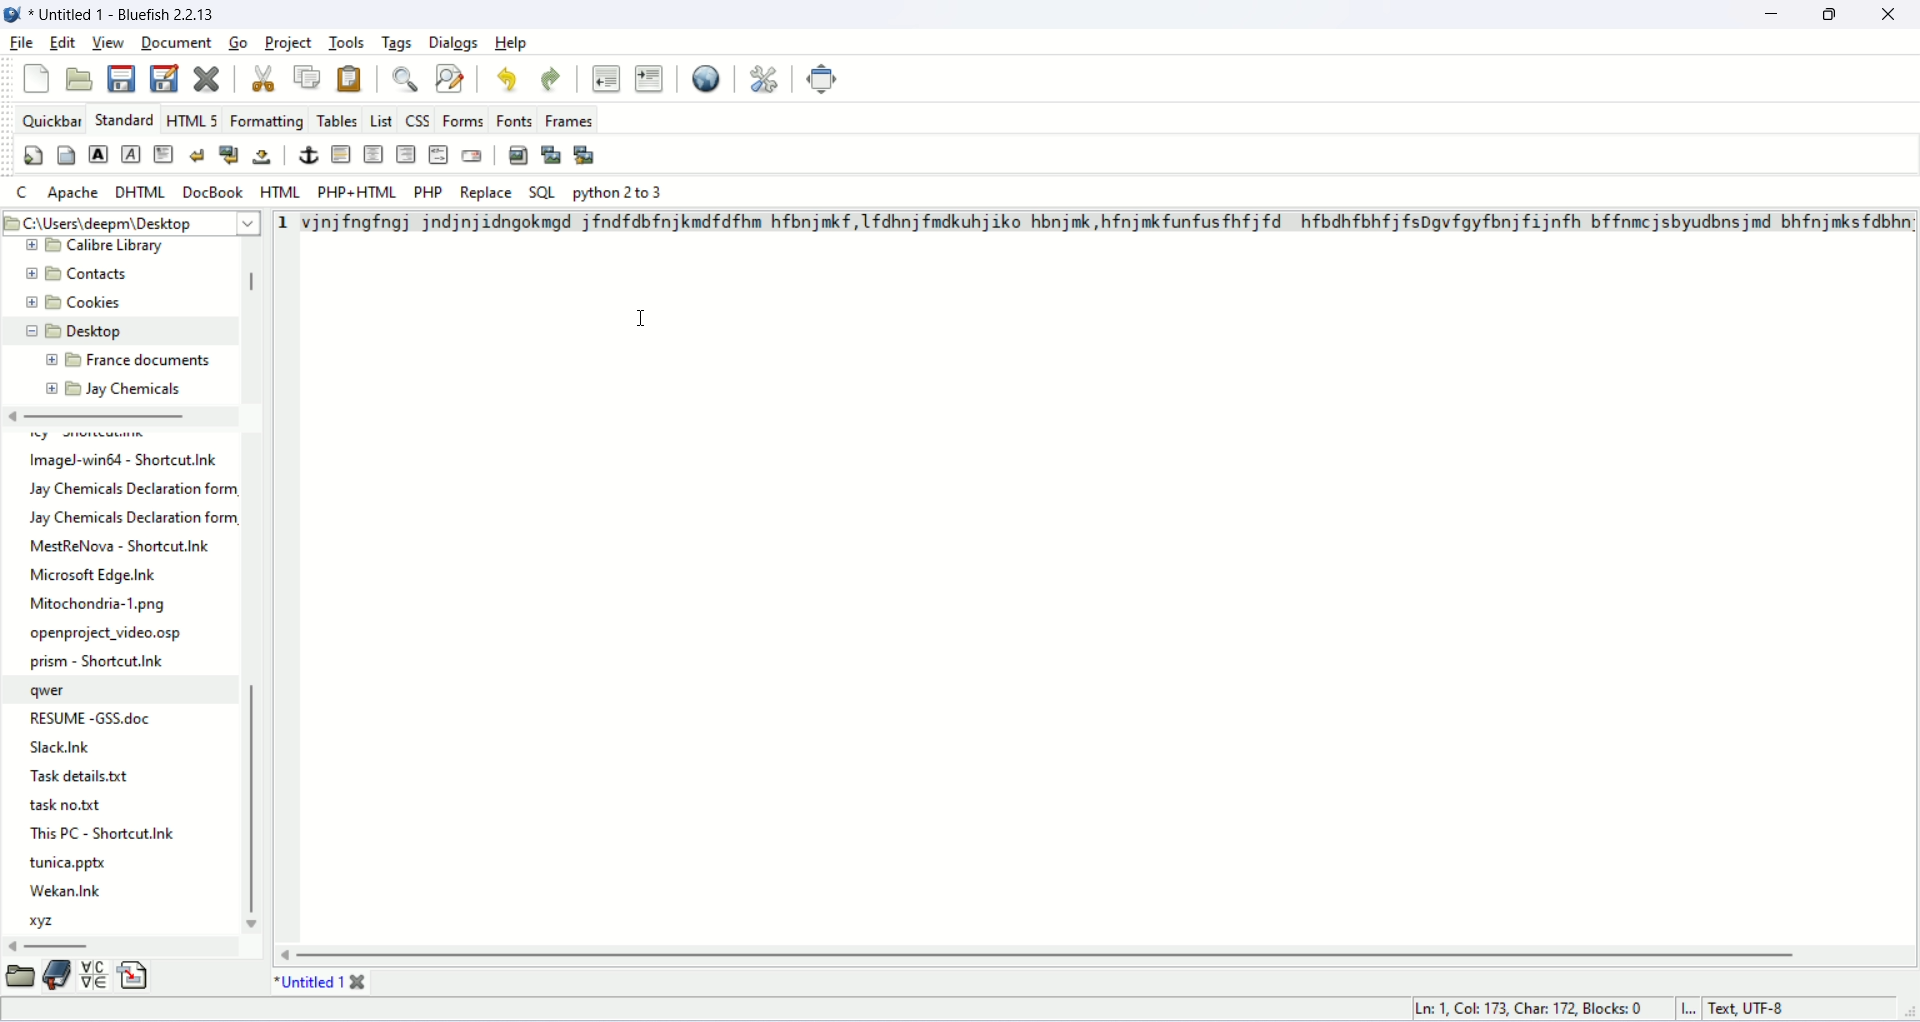 The height and width of the screenshot is (1022, 1920). Describe the element at coordinates (105, 304) in the screenshot. I see `Cookies` at that location.